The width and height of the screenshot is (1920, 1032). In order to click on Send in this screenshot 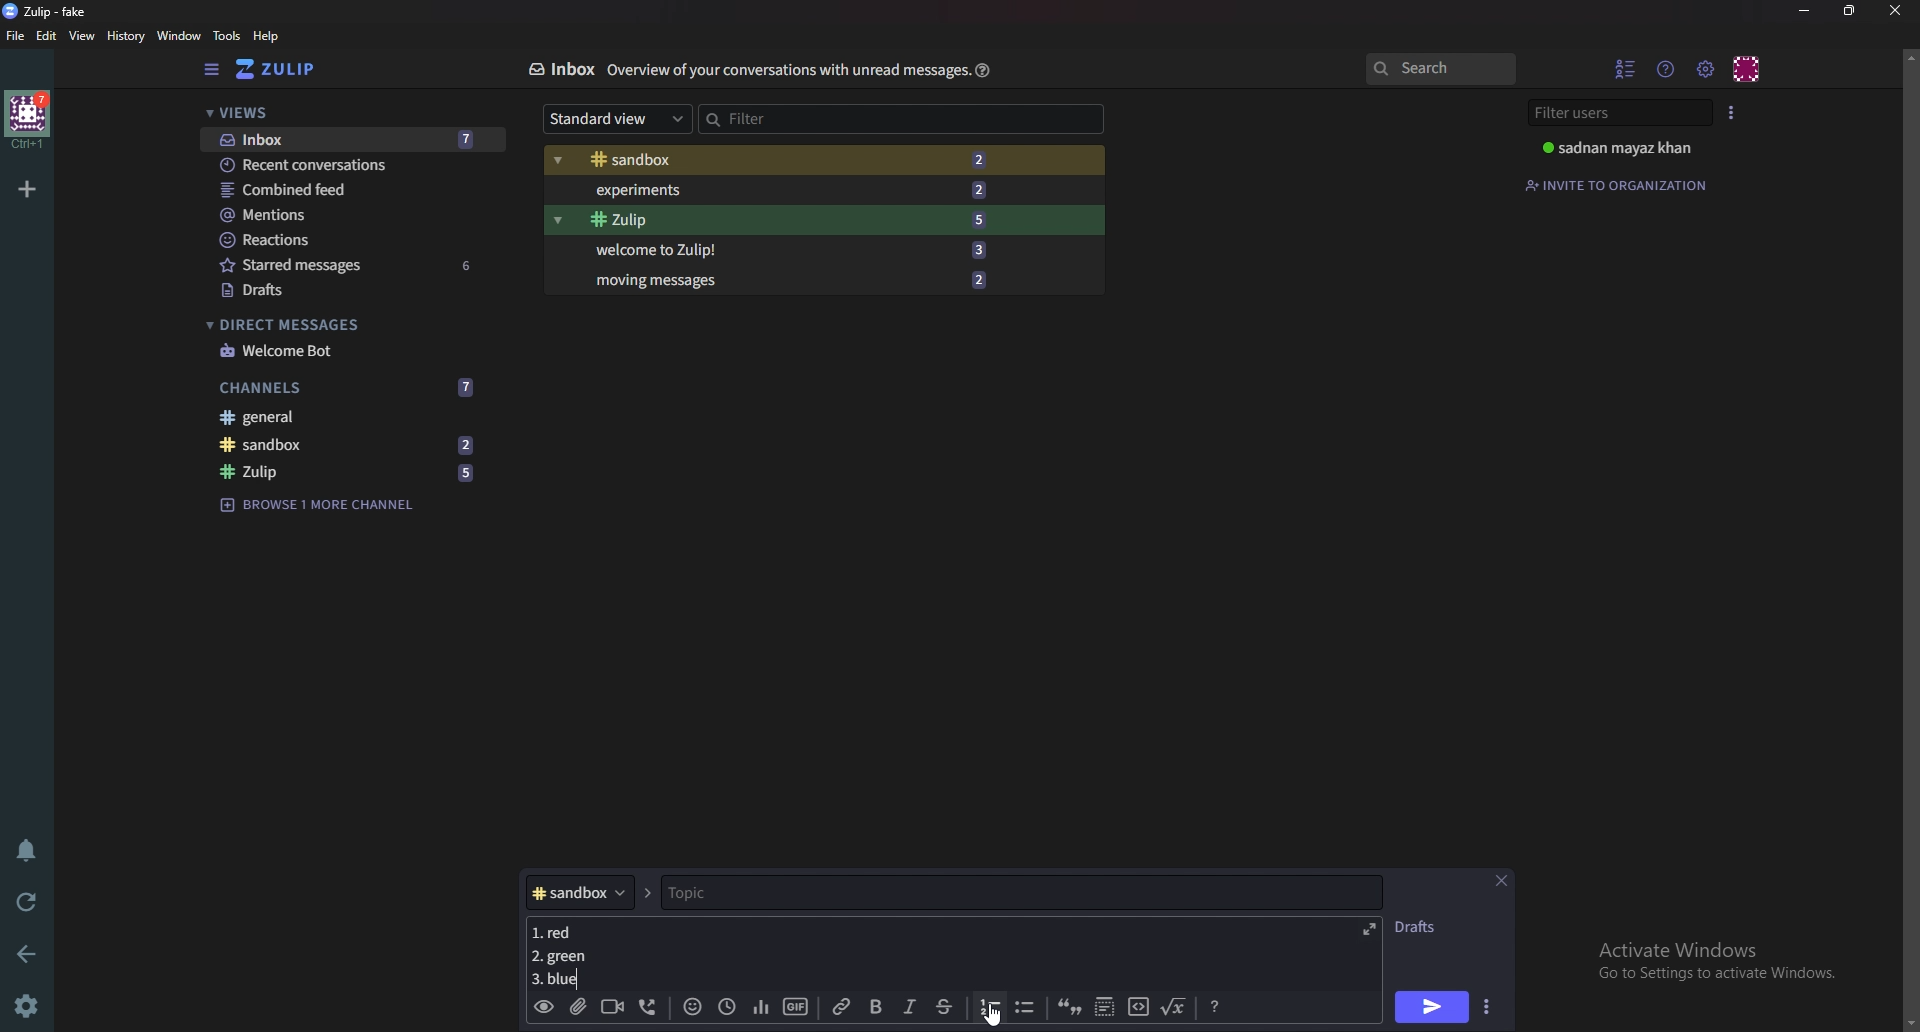, I will do `click(1432, 1007)`.